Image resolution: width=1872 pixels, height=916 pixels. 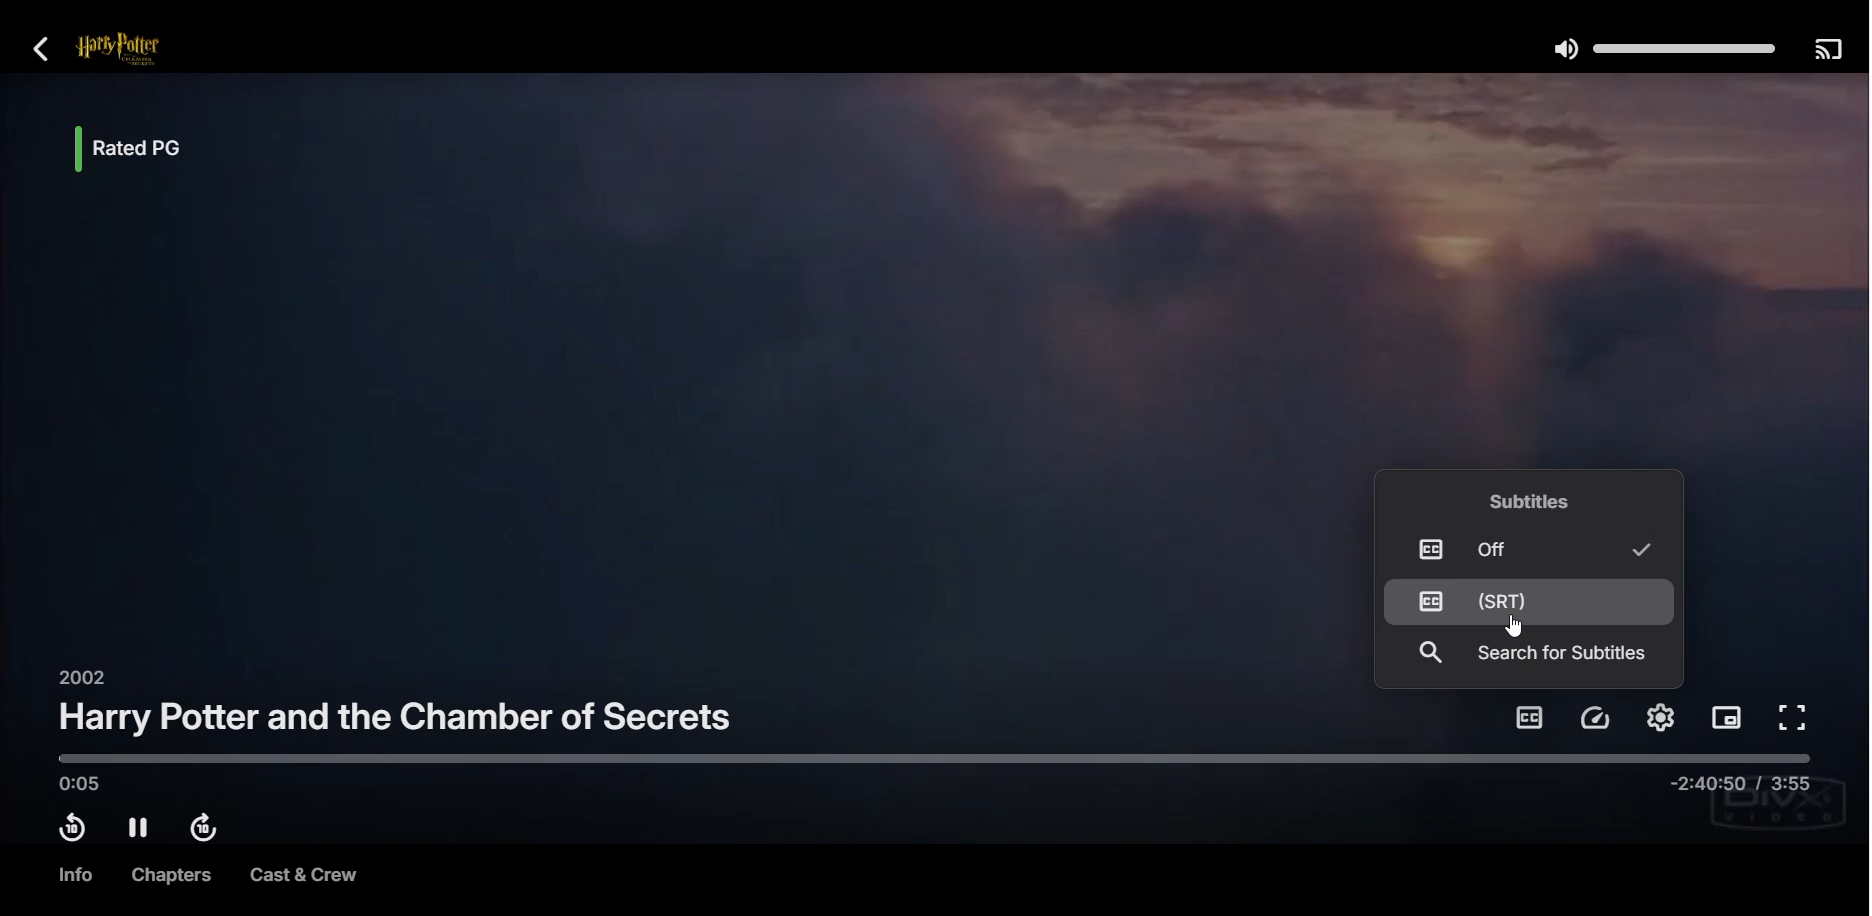 What do you see at coordinates (1827, 48) in the screenshot?
I see `Play on another device` at bounding box center [1827, 48].